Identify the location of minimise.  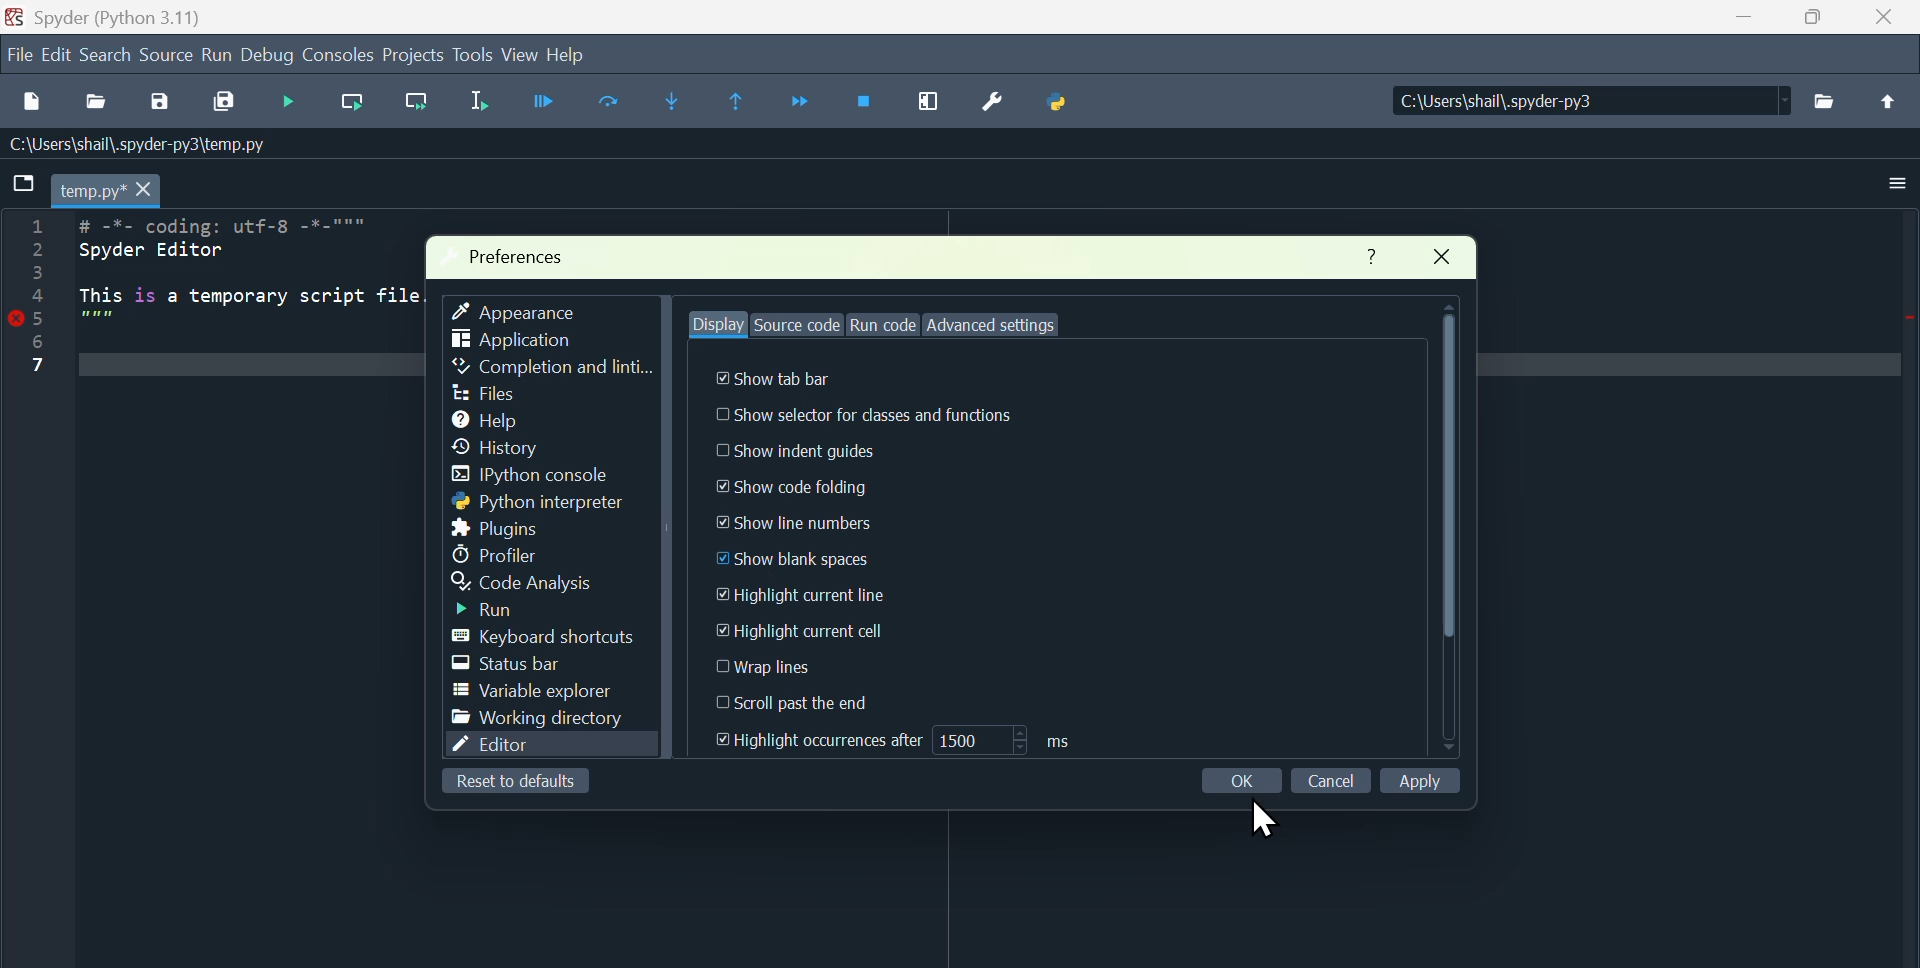
(1727, 26).